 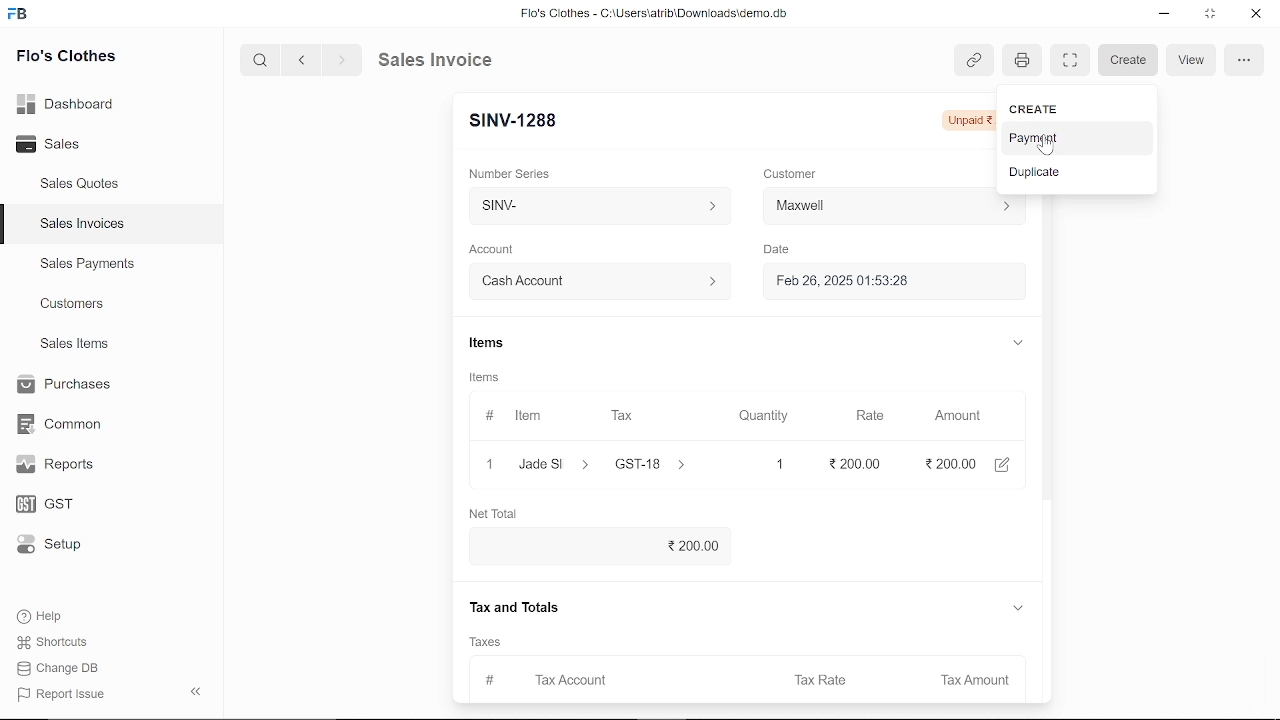 I want to click on minimize, so click(x=1166, y=16).